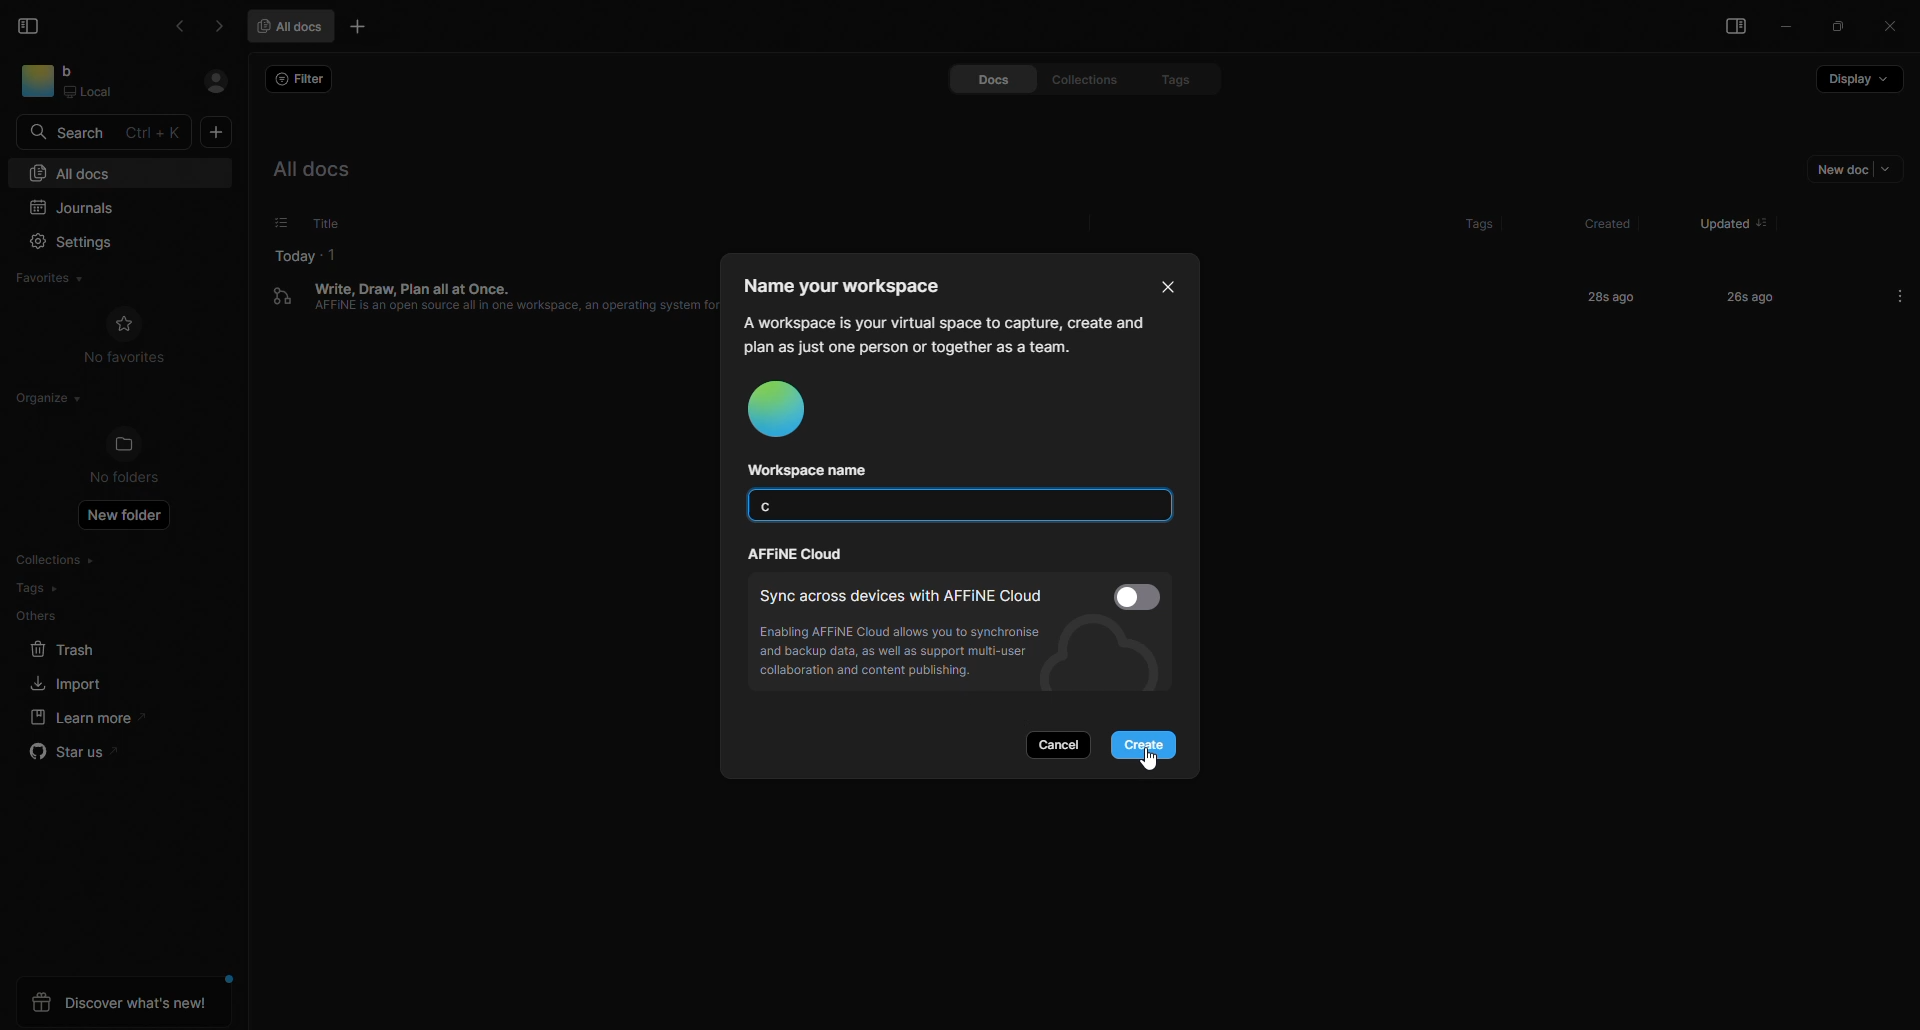 This screenshot has width=1920, height=1030. What do you see at coordinates (902, 594) in the screenshot?
I see `sync` at bounding box center [902, 594].